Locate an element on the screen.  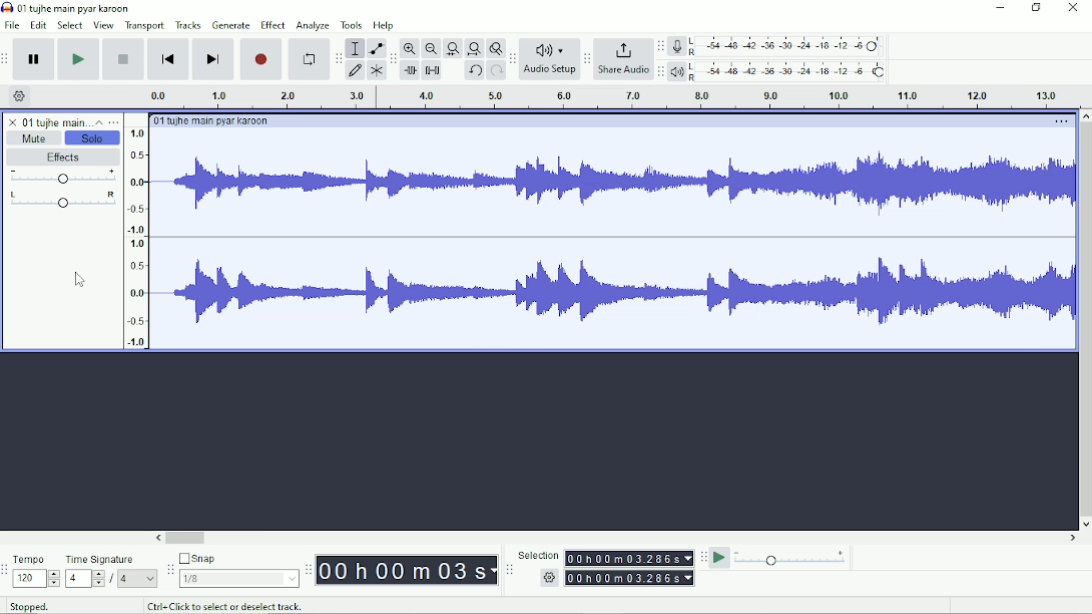
Ctrl + Click to select or deselect track is located at coordinates (226, 606).